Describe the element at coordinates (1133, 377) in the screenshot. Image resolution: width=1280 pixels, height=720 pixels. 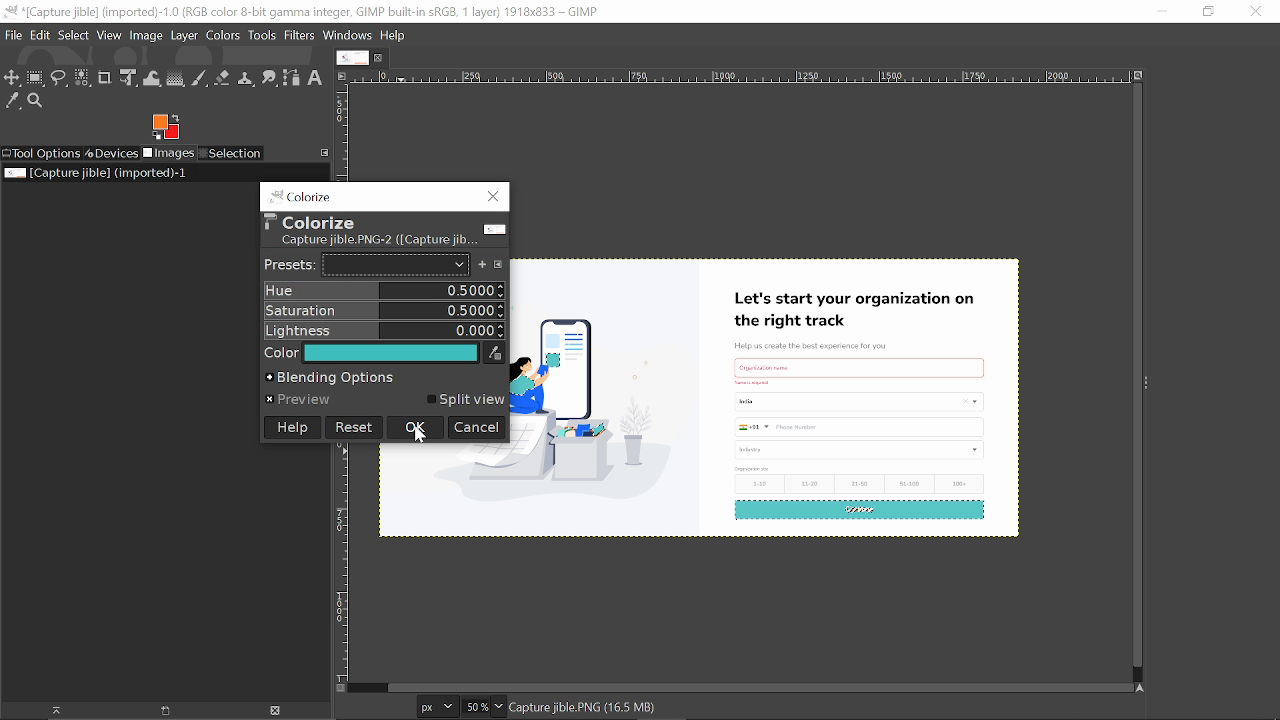
I see `Vertical scrollbar` at that location.